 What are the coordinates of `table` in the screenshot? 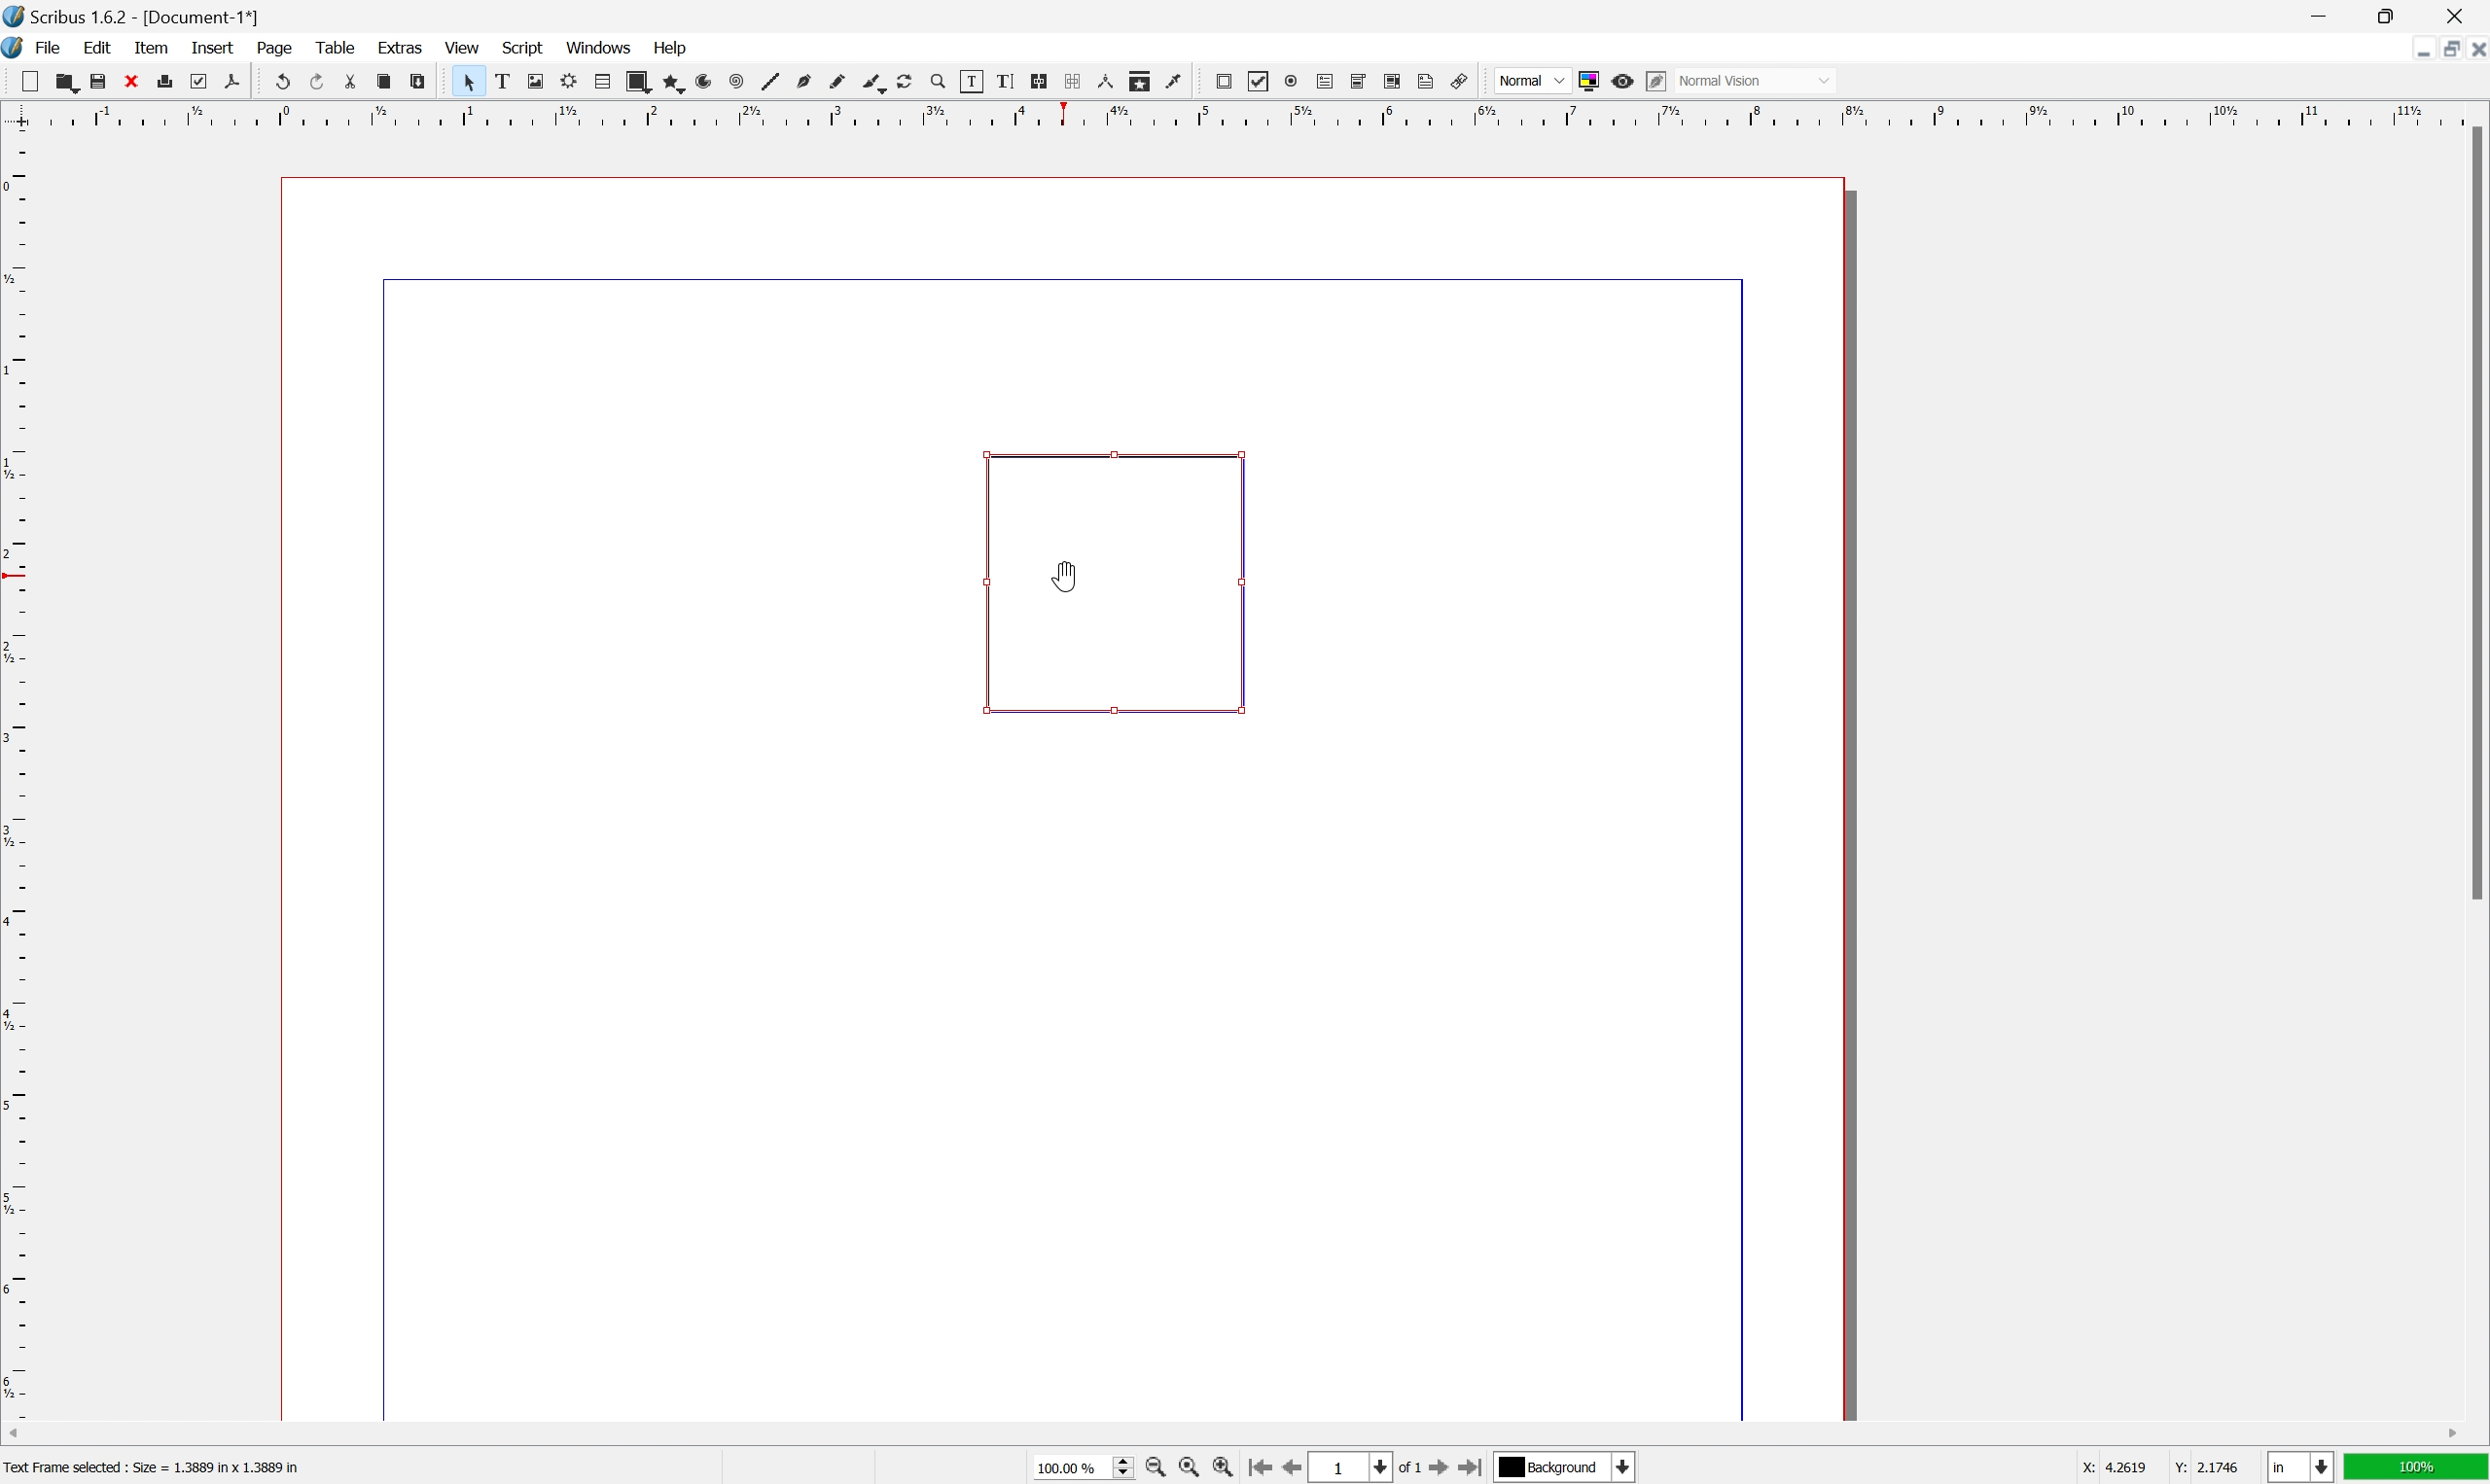 It's located at (602, 82).